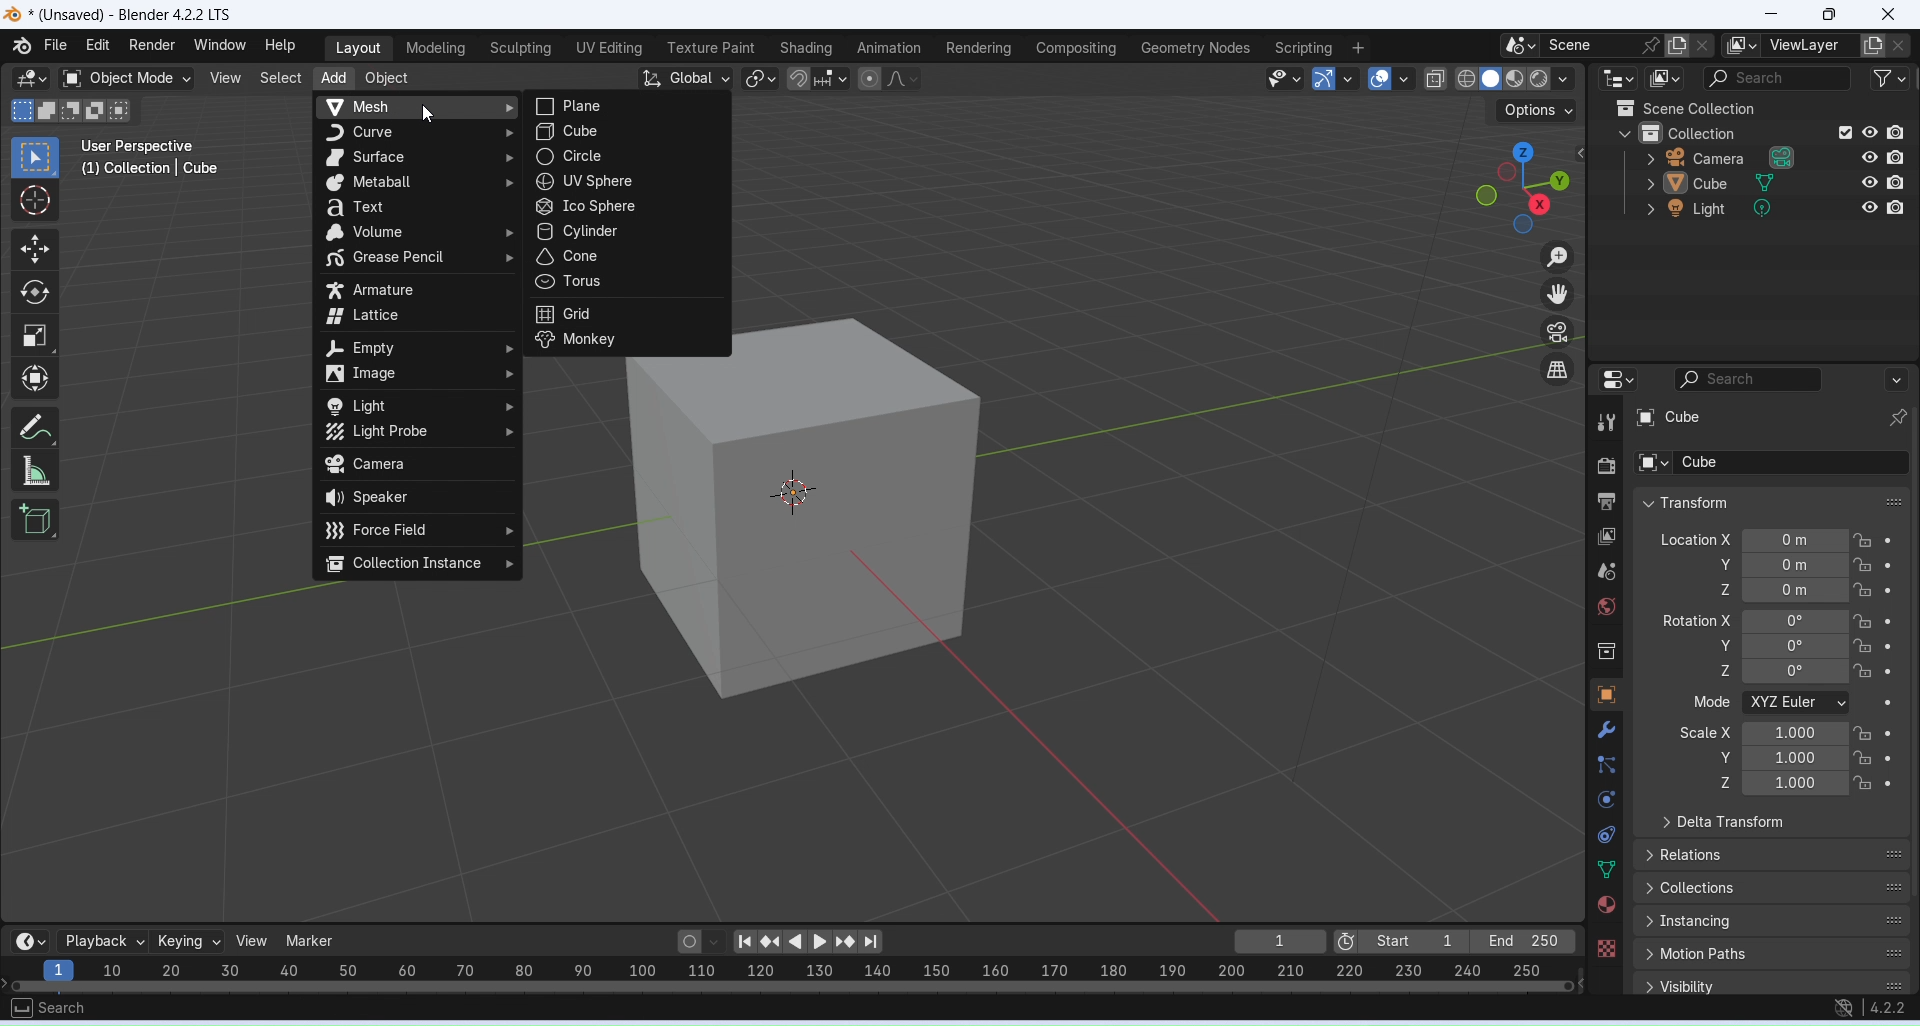 The width and height of the screenshot is (1920, 1026). Describe the element at coordinates (1722, 589) in the screenshot. I see `Location Z` at that location.